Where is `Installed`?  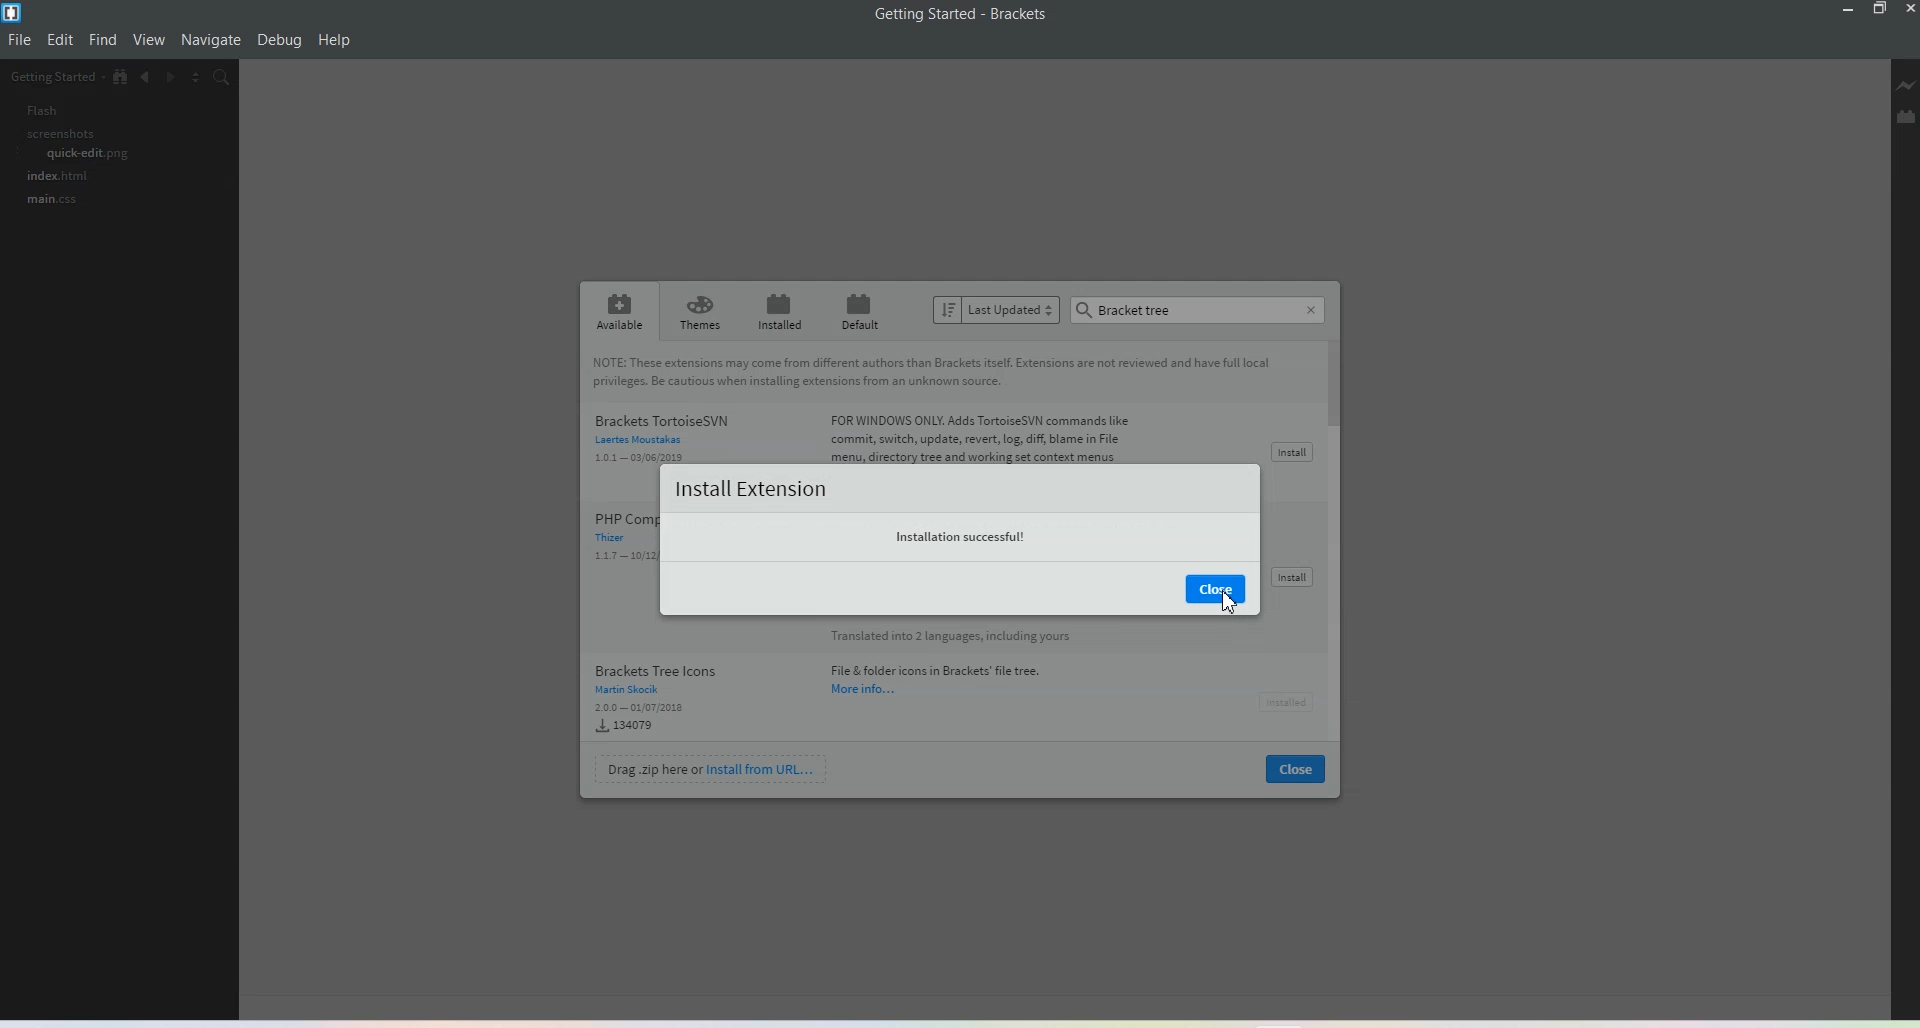
Installed is located at coordinates (780, 311).